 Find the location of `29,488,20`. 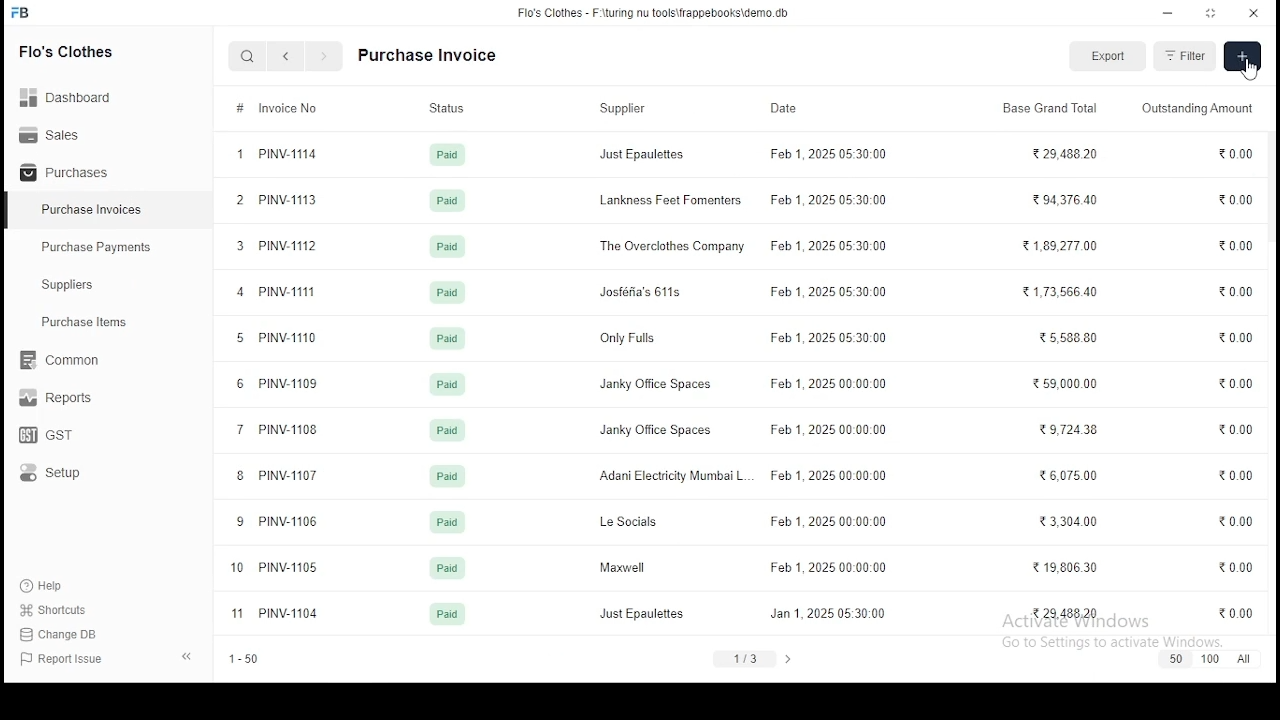

29,488,20 is located at coordinates (1067, 153).